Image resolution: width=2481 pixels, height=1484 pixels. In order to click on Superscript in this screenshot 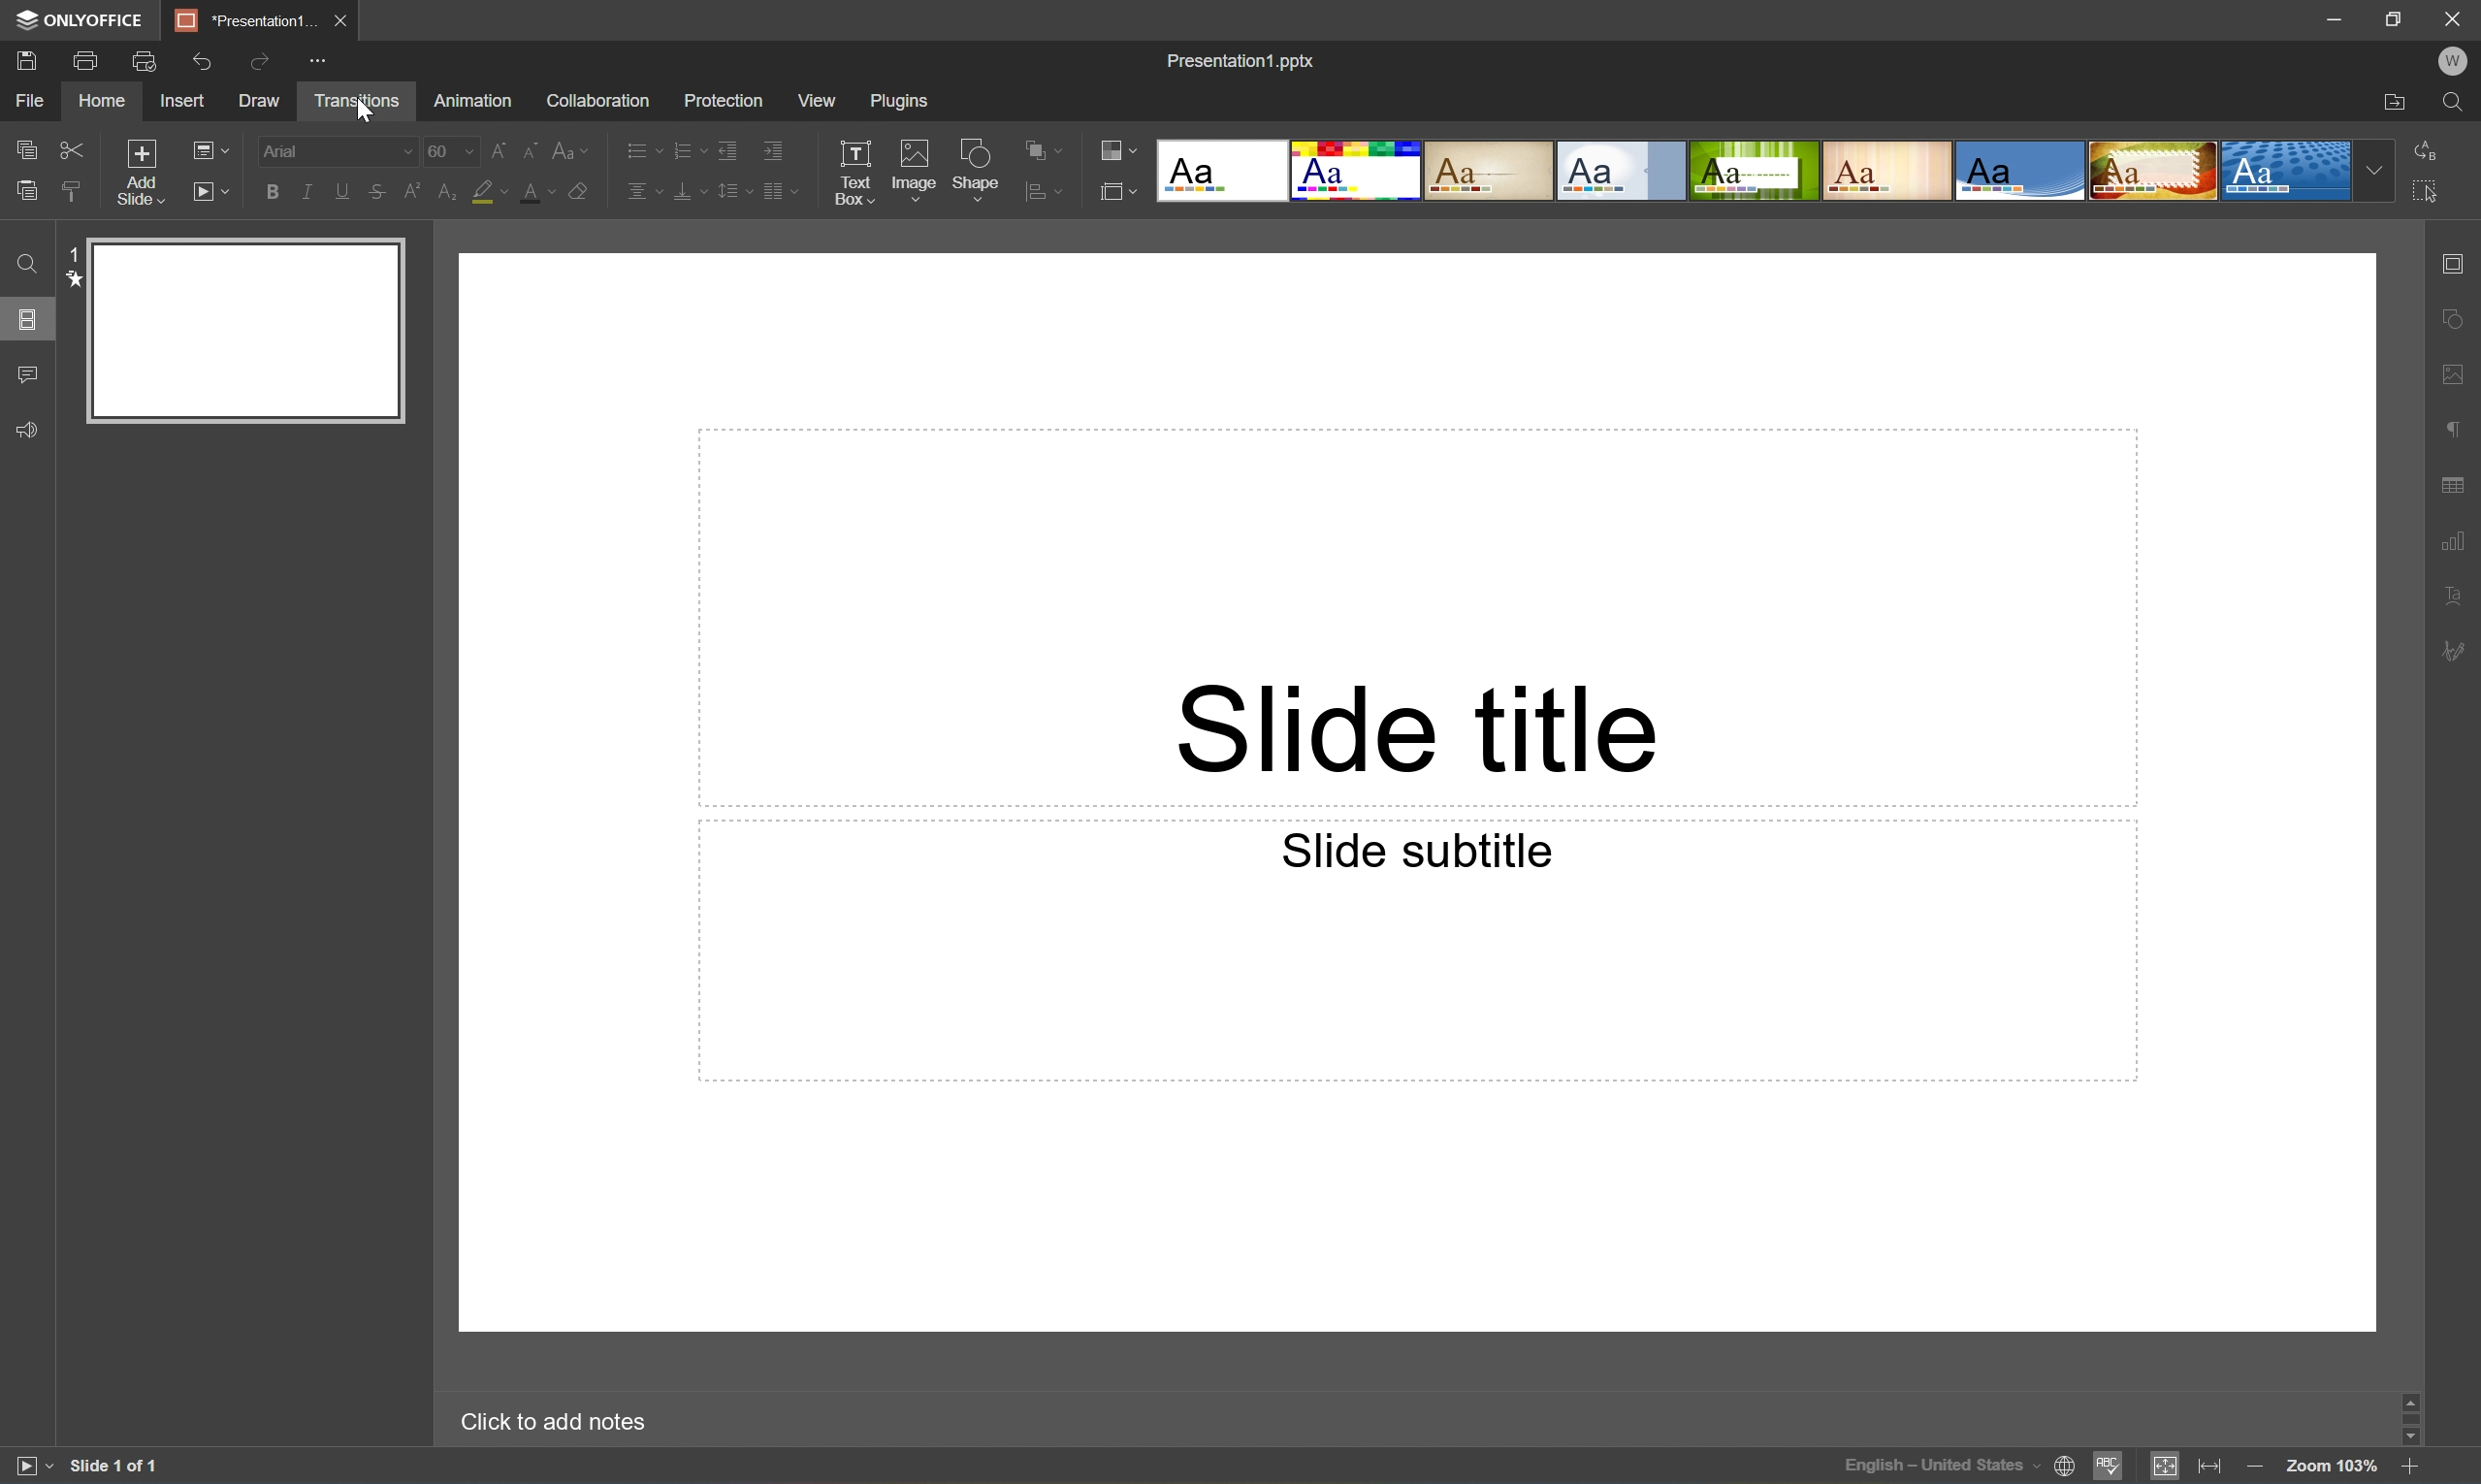, I will do `click(411, 191)`.